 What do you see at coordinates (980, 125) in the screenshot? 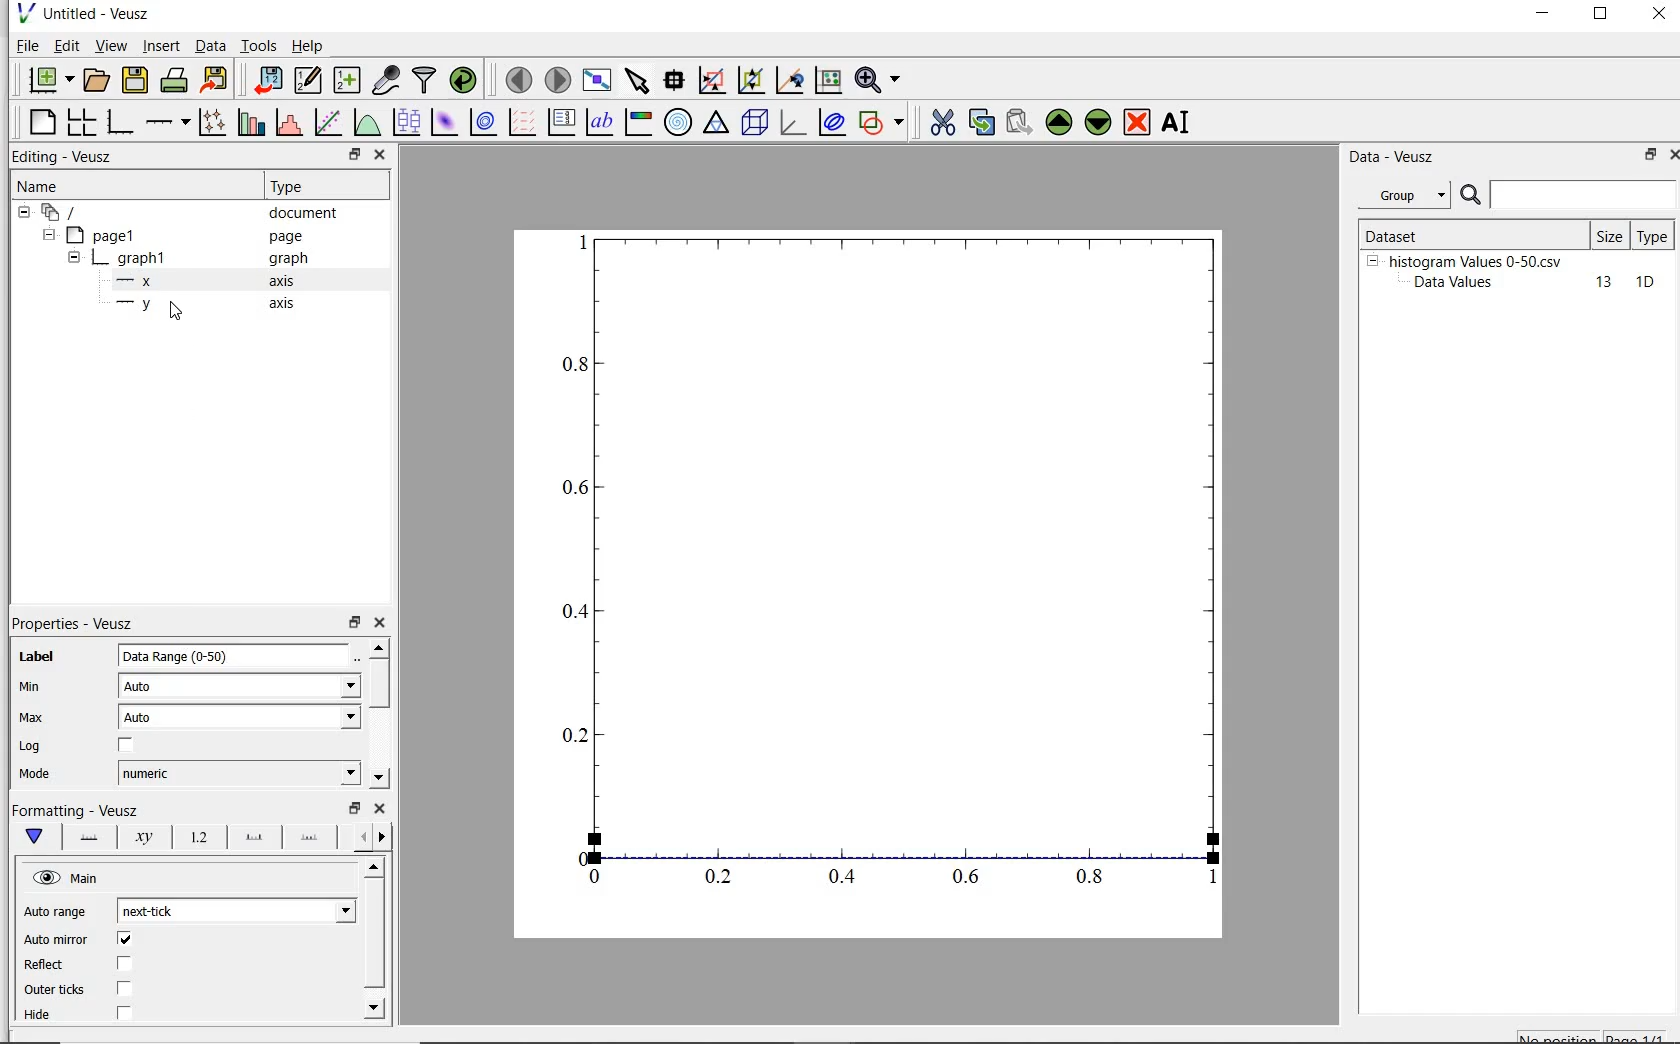
I see `copy the selected widget` at bounding box center [980, 125].